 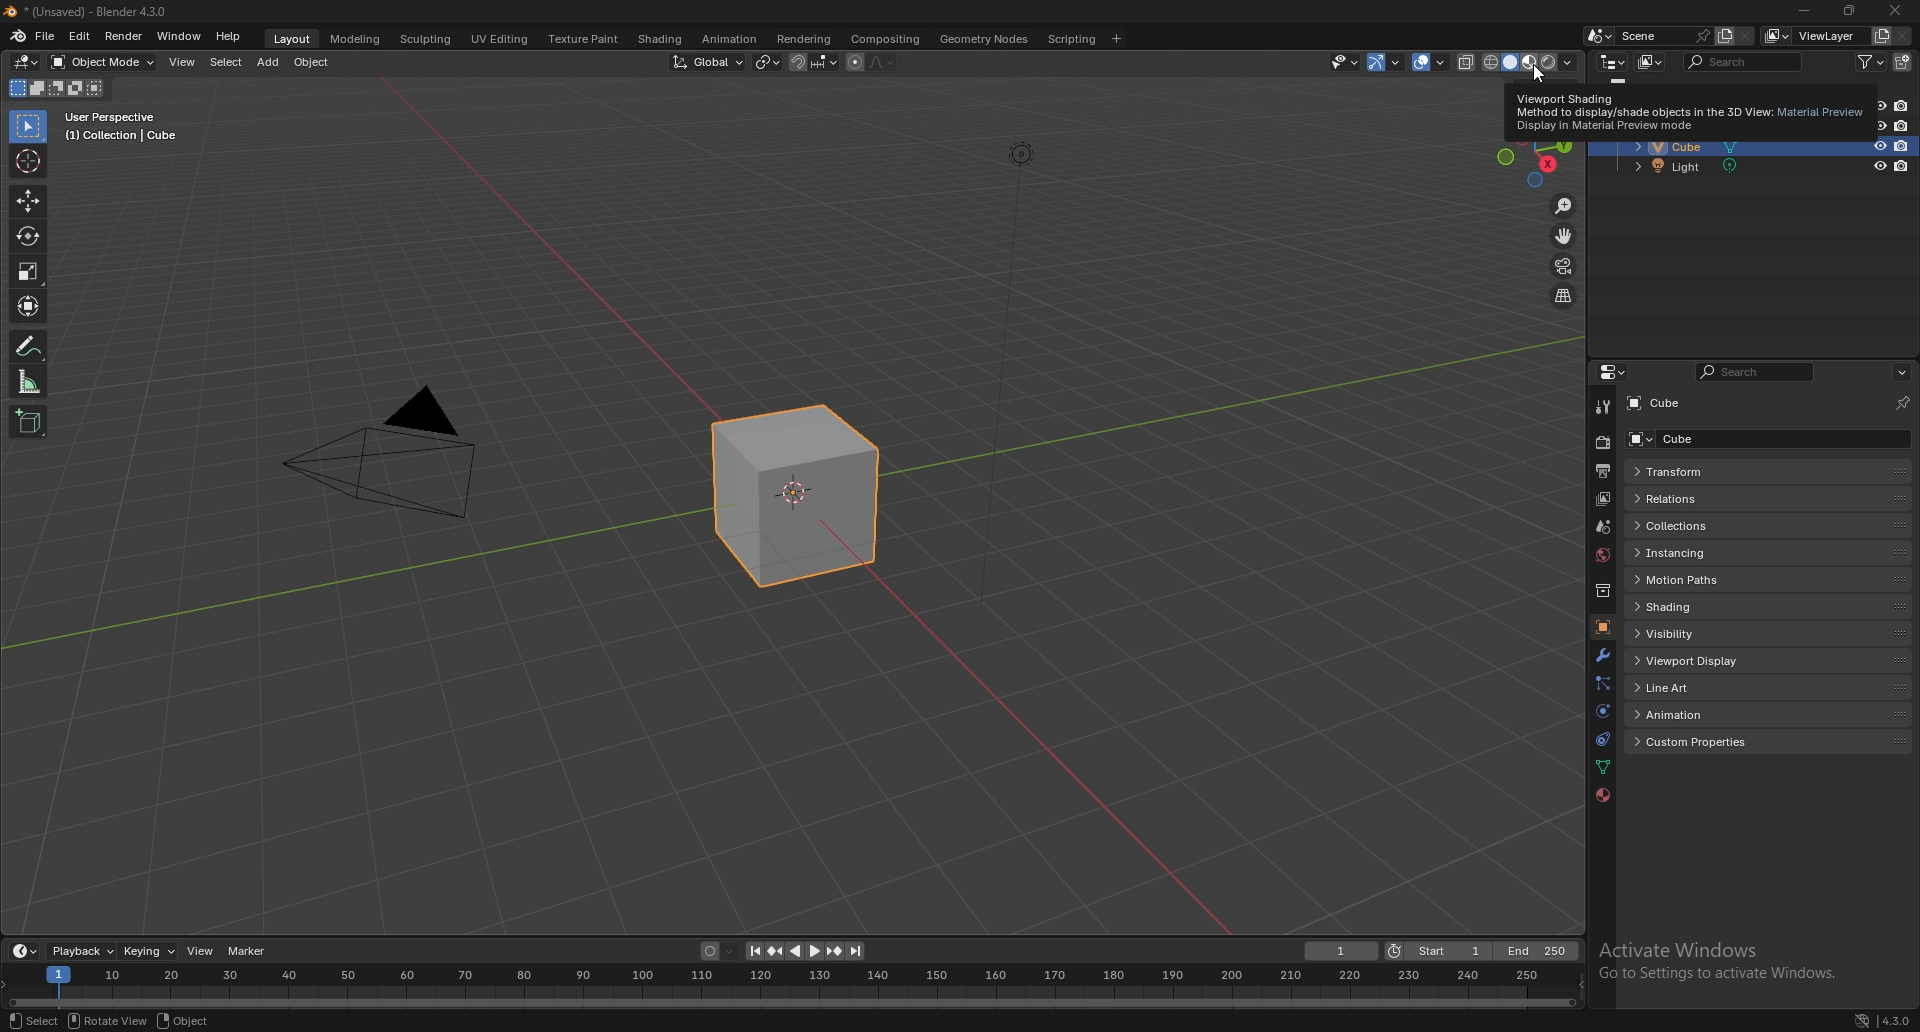 What do you see at coordinates (27, 162) in the screenshot?
I see `cursor` at bounding box center [27, 162].